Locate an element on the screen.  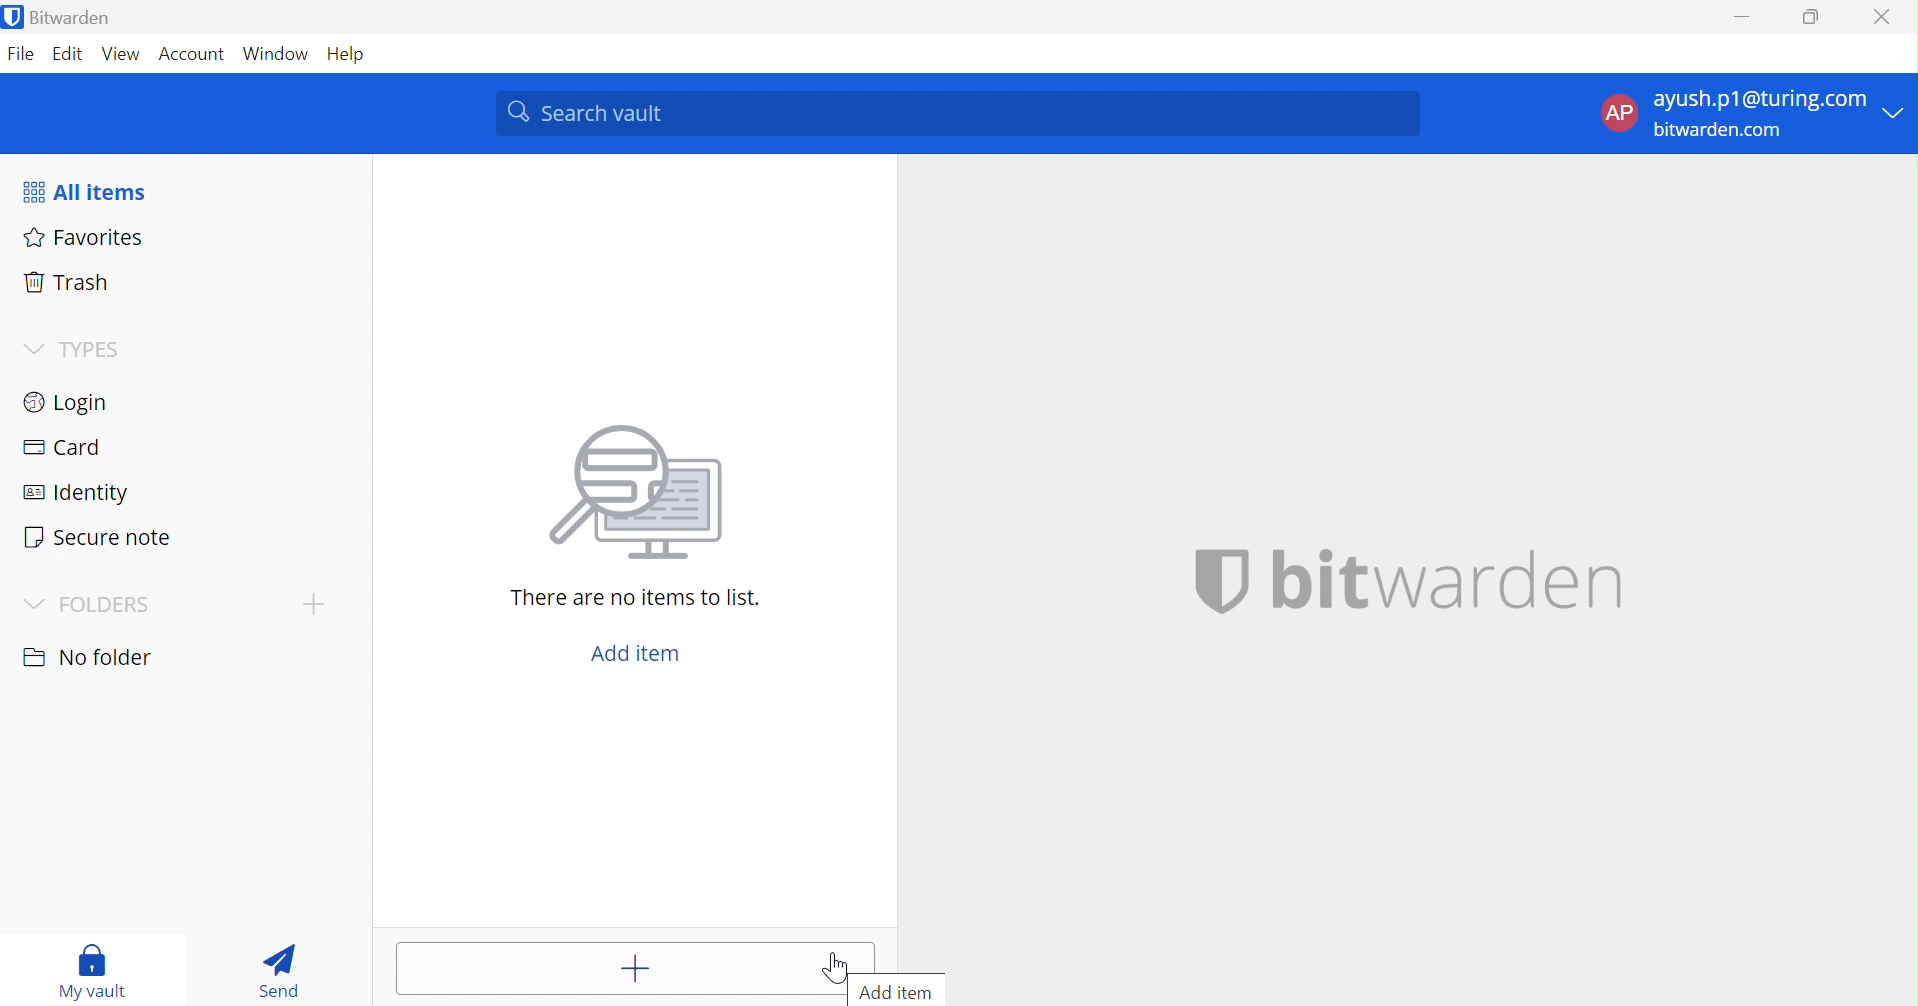
bitwarden.com is located at coordinates (1720, 131).